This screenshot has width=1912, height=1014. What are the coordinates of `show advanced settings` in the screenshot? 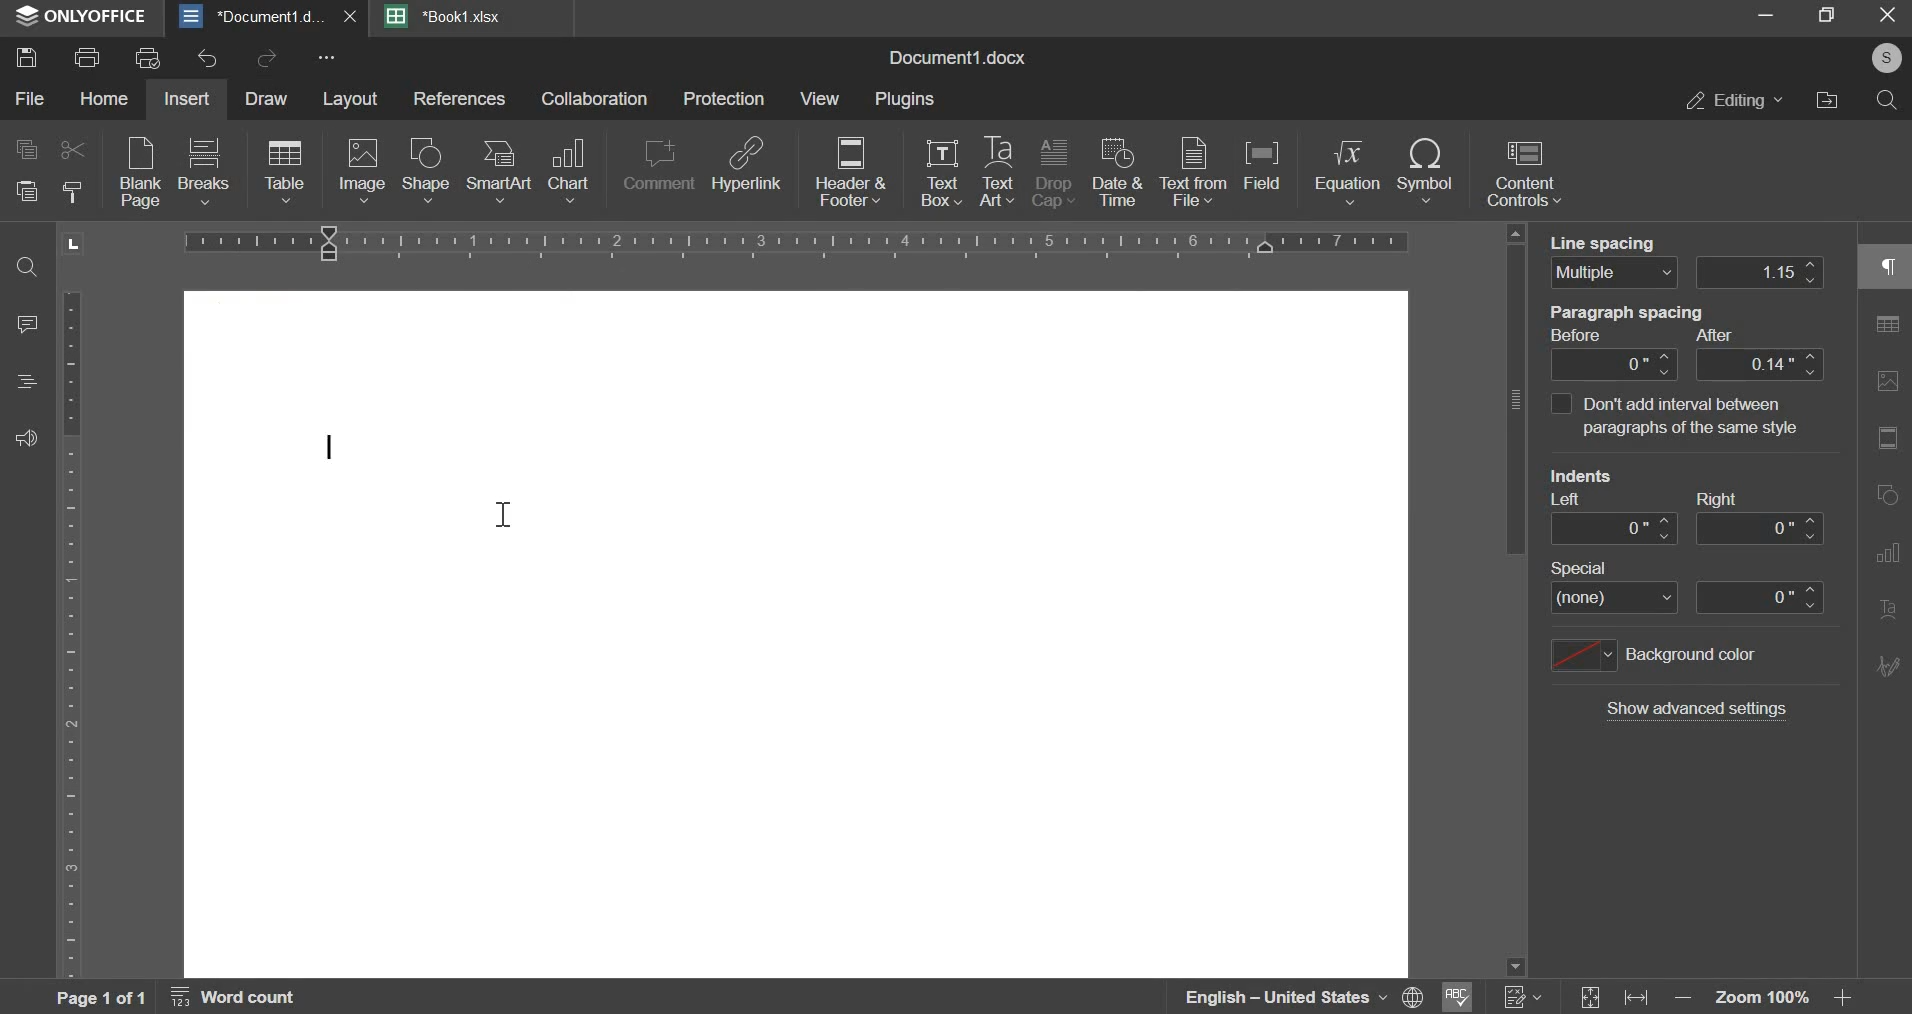 It's located at (1699, 711).